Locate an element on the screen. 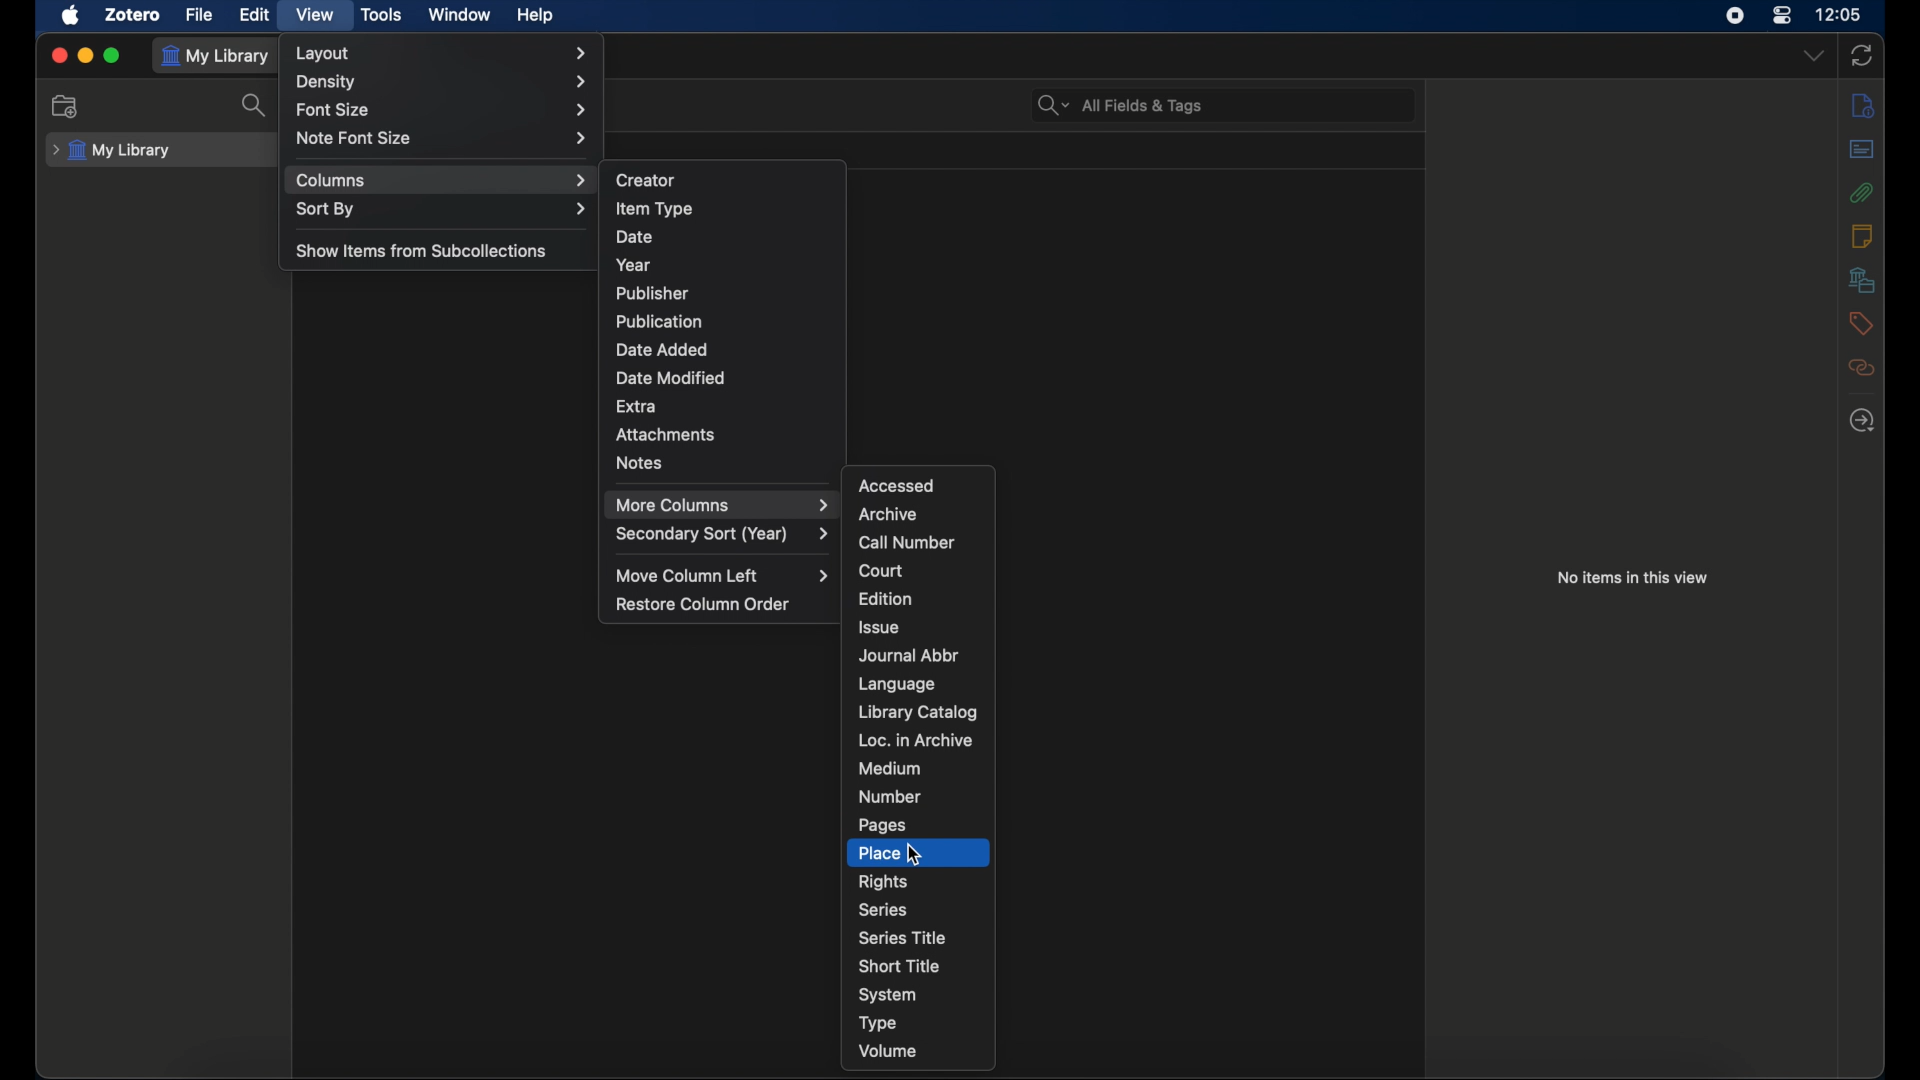 This screenshot has width=1920, height=1080. journal abbr is located at coordinates (911, 656).